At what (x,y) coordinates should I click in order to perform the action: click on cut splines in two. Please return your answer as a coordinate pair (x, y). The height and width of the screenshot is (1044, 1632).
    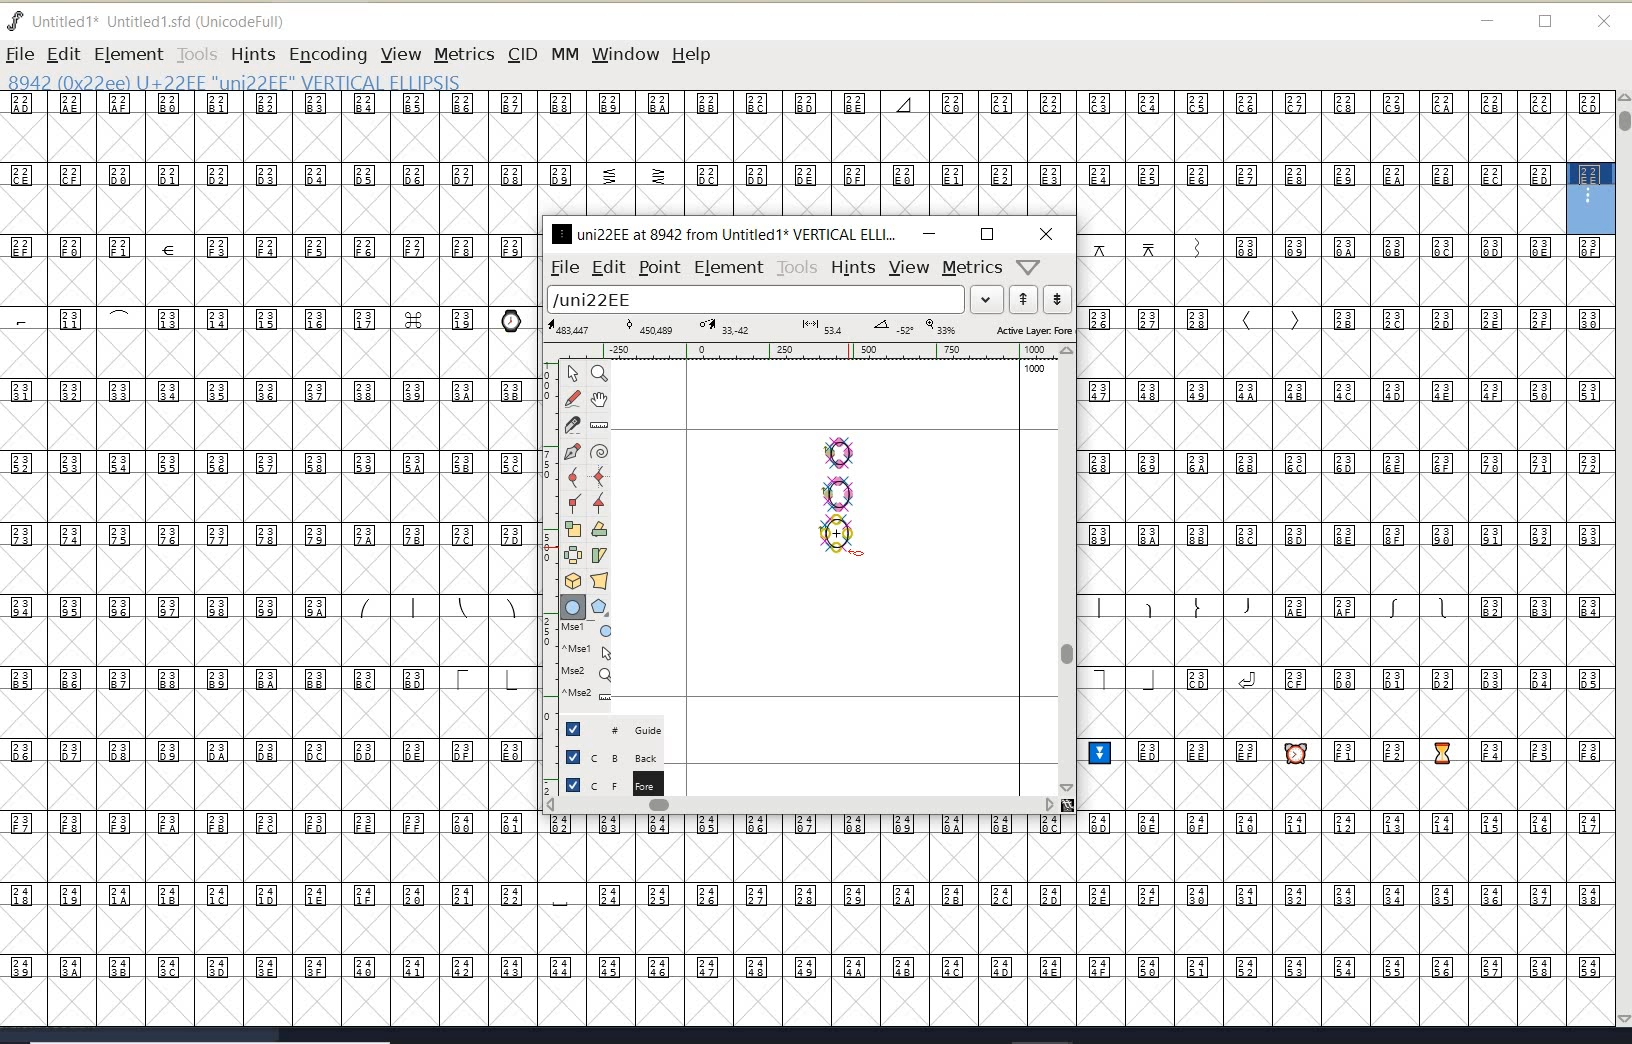
    Looking at the image, I should click on (572, 424).